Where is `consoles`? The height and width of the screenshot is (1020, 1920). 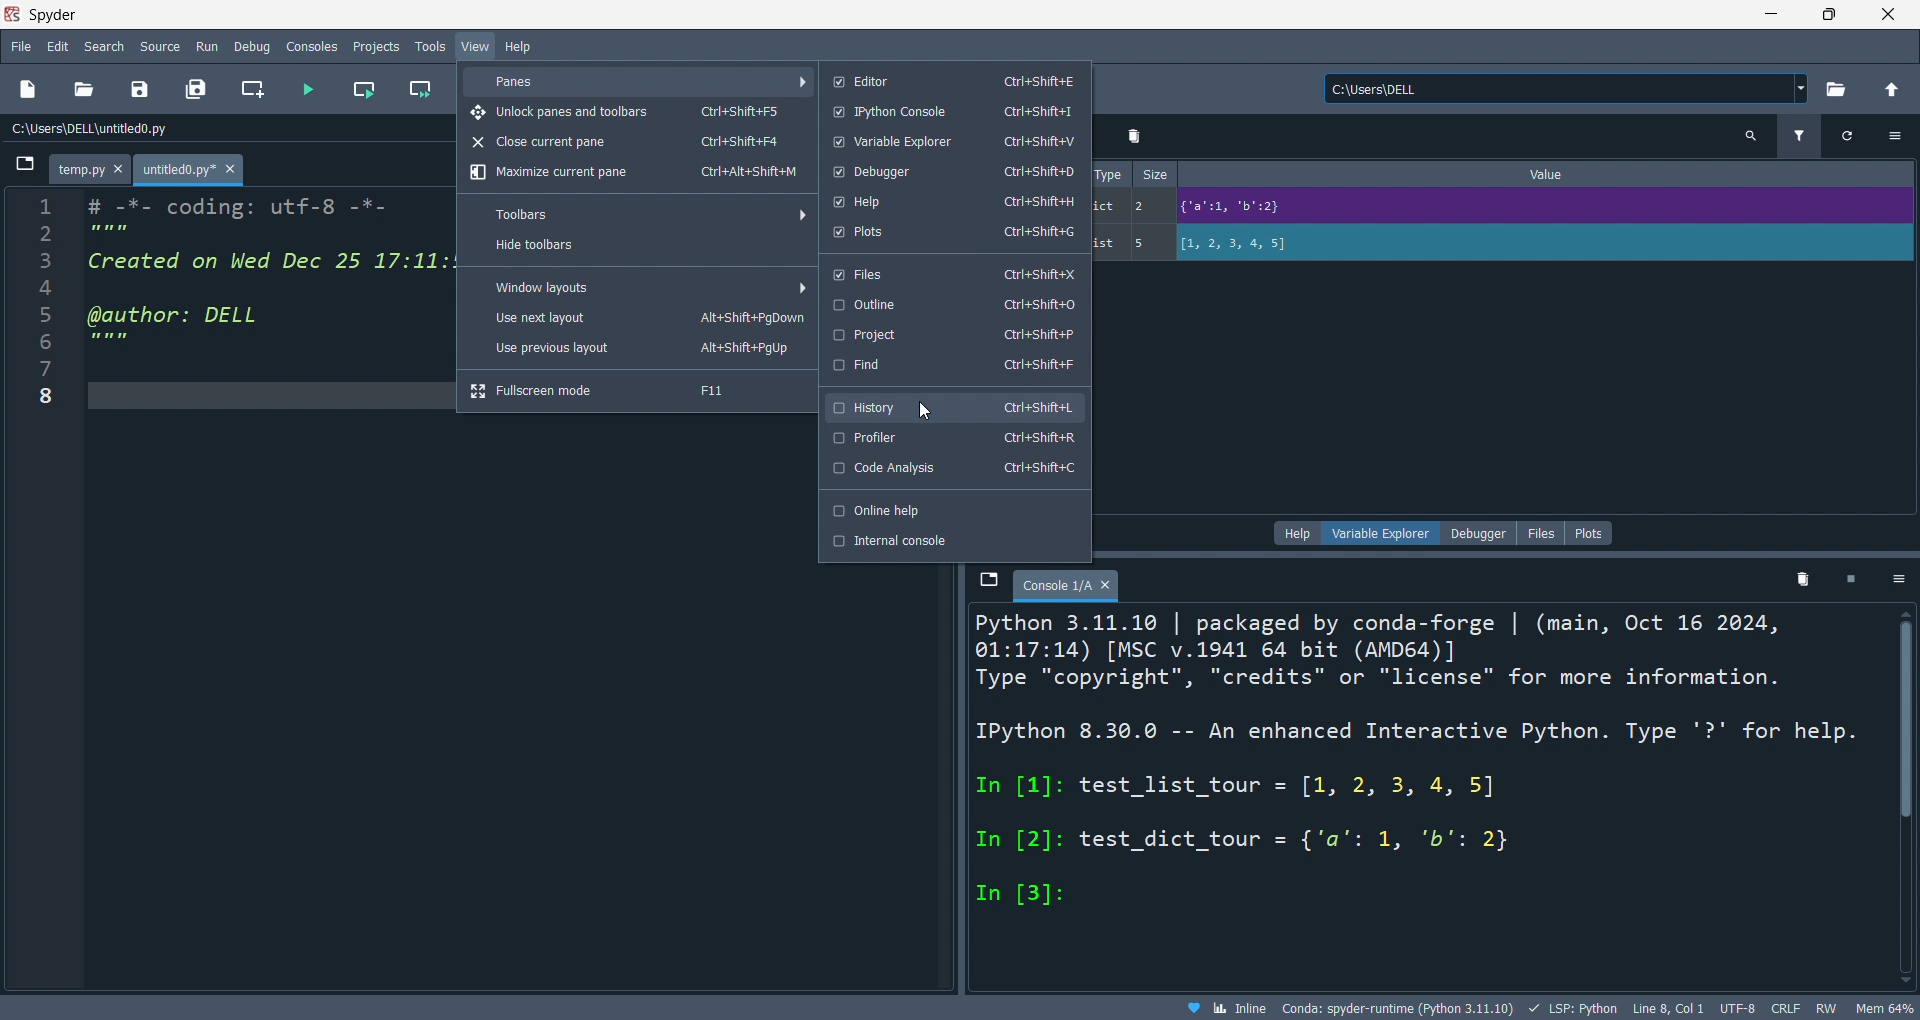 consoles is located at coordinates (315, 45).